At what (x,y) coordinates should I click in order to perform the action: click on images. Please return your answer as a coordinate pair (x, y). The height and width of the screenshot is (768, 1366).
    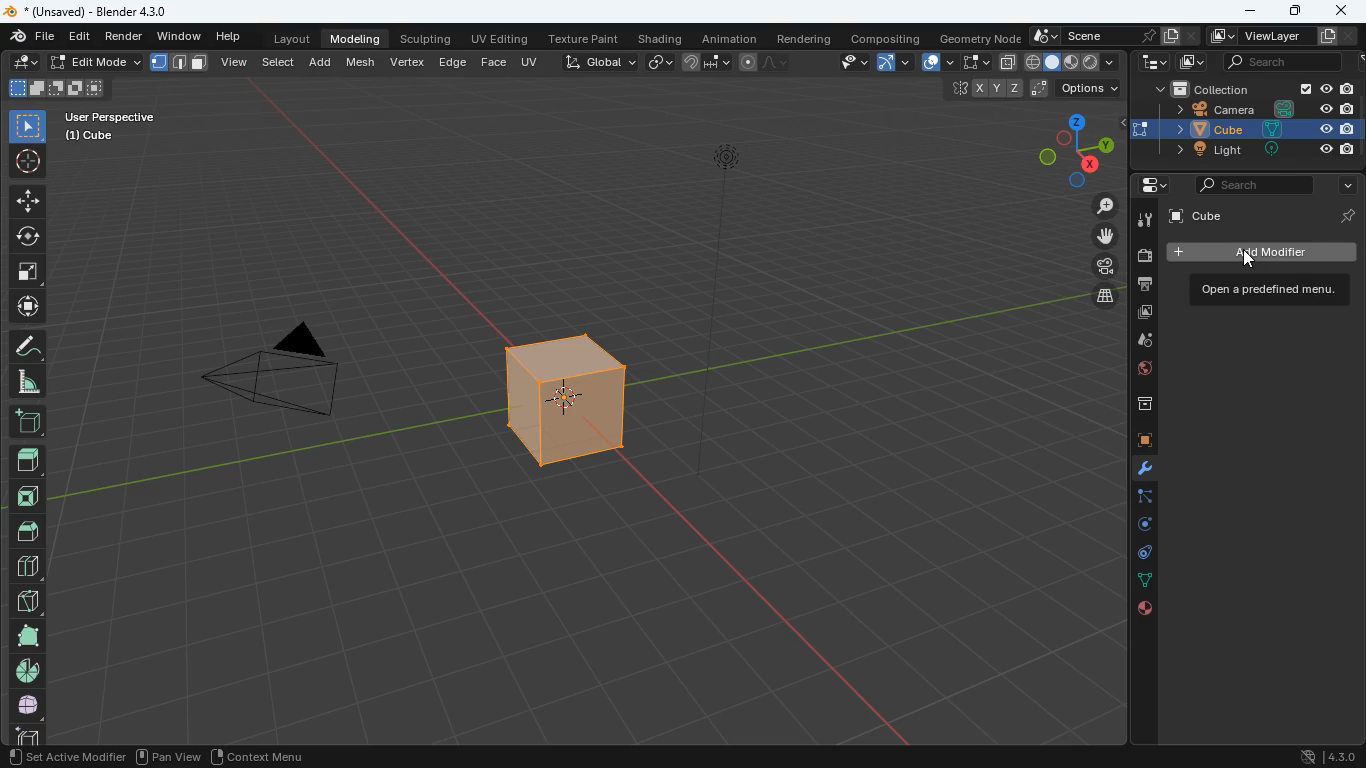
    Looking at the image, I should click on (1140, 314).